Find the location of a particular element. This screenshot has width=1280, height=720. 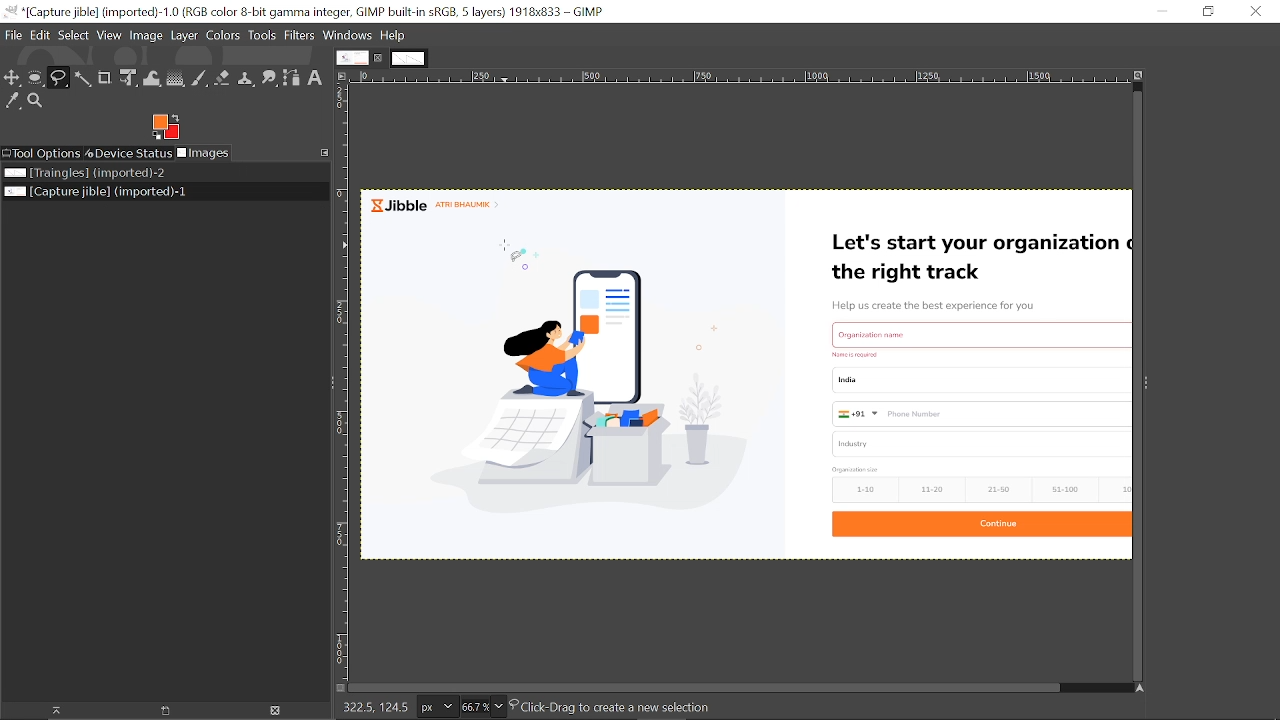

raise the image display is located at coordinates (51, 710).